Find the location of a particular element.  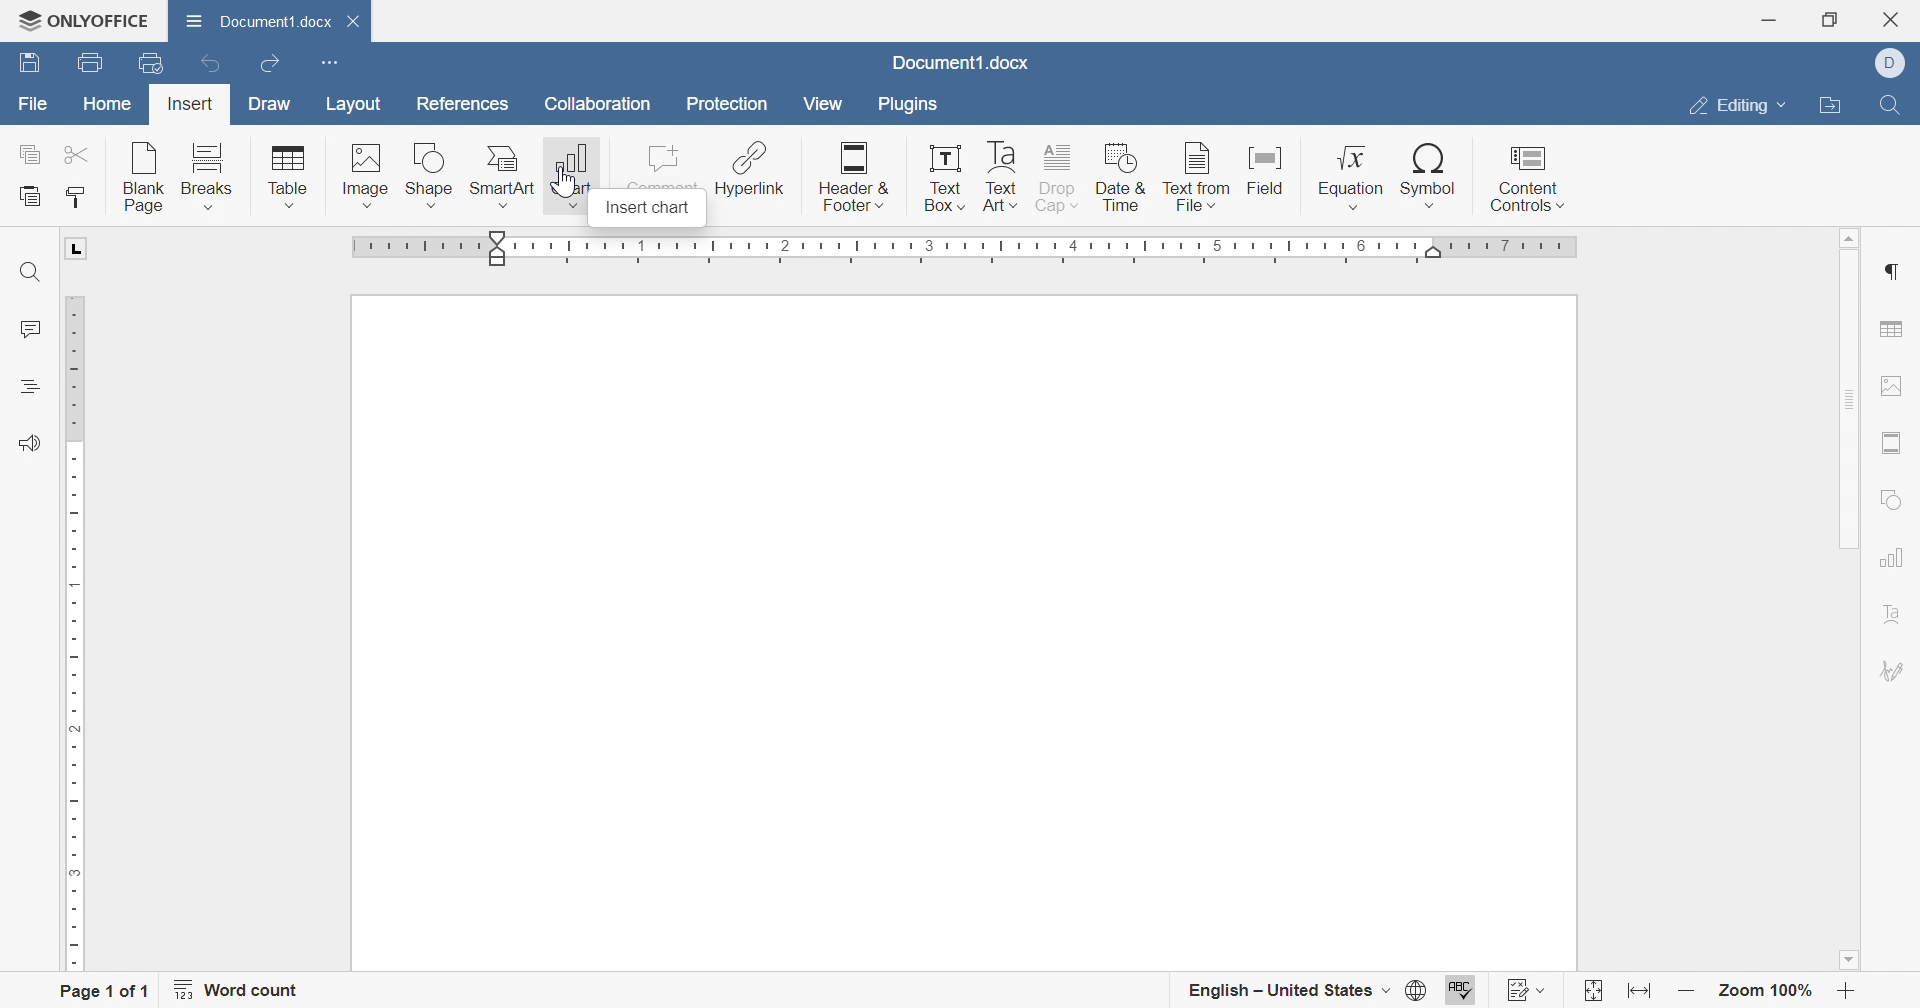

Date &Time is located at coordinates (1121, 176).